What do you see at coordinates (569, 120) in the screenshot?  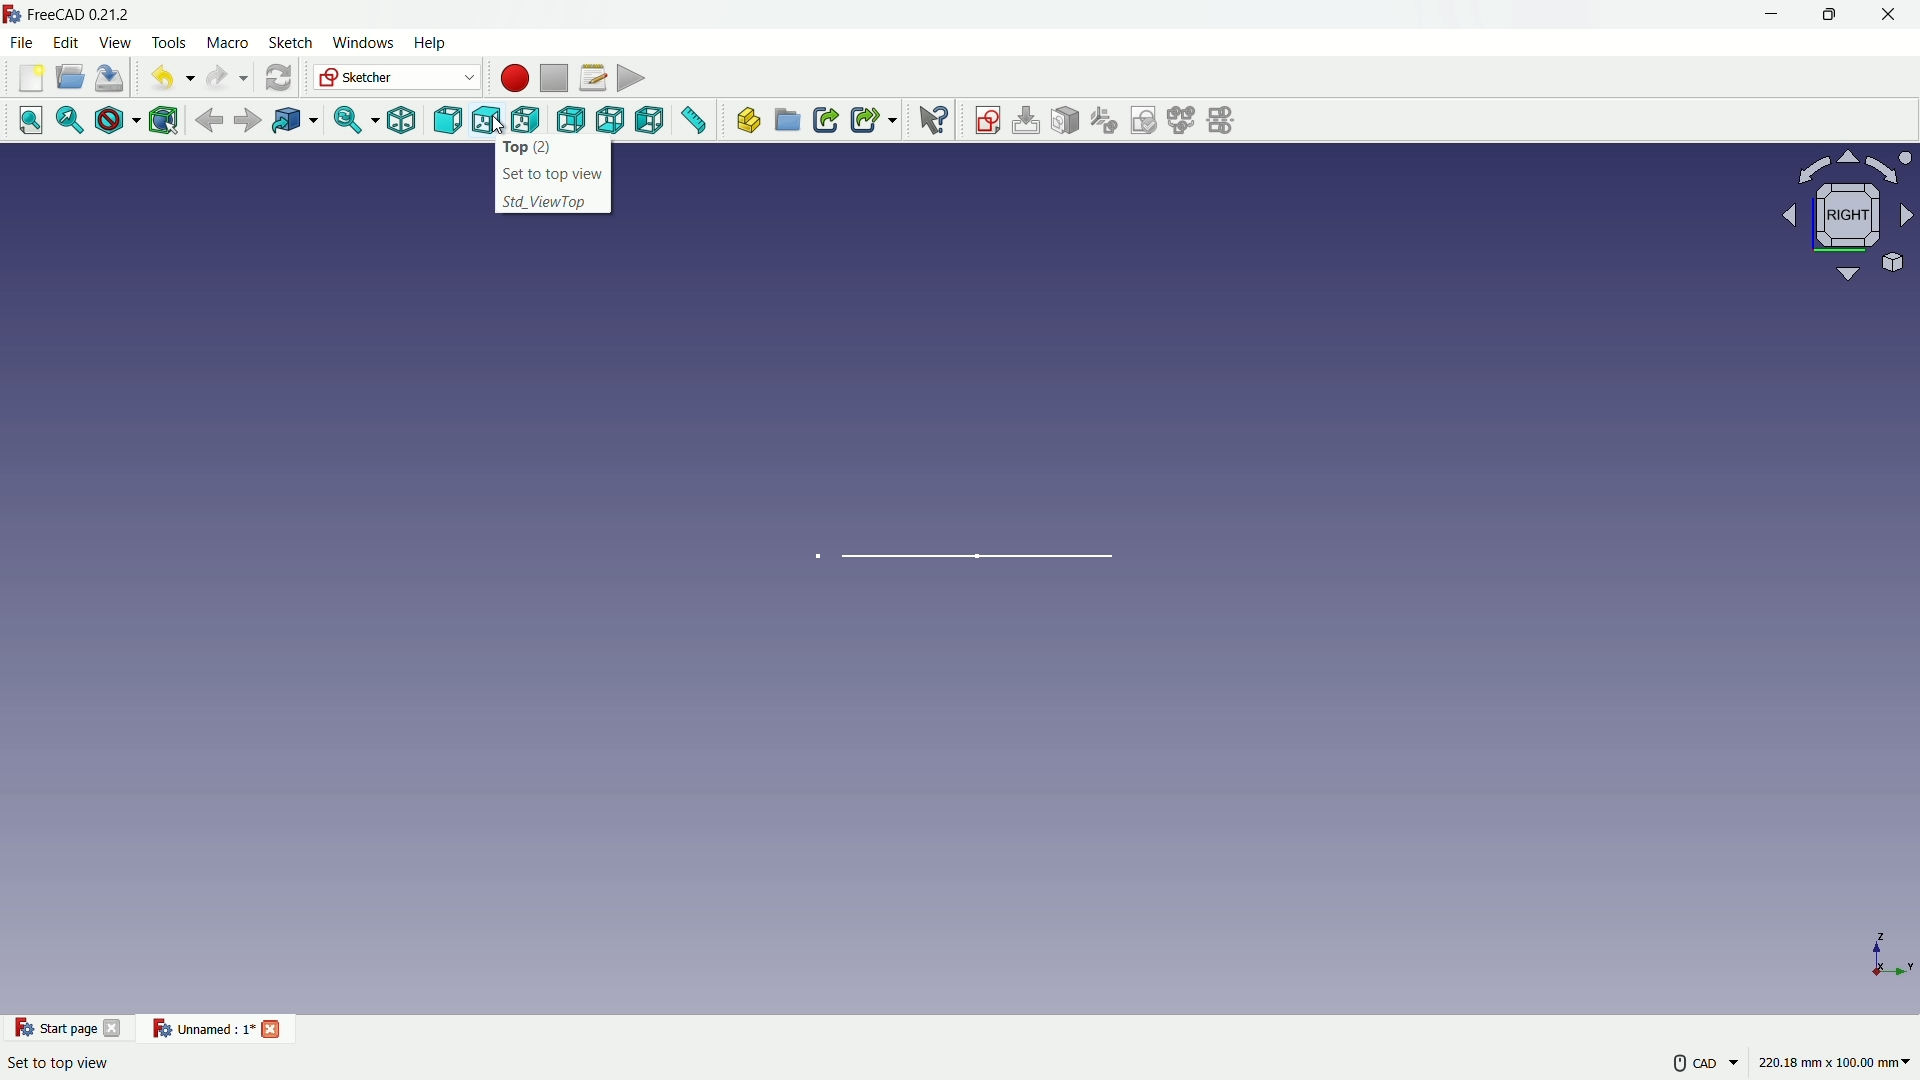 I see `rear view` at bounding box center [569, 120].